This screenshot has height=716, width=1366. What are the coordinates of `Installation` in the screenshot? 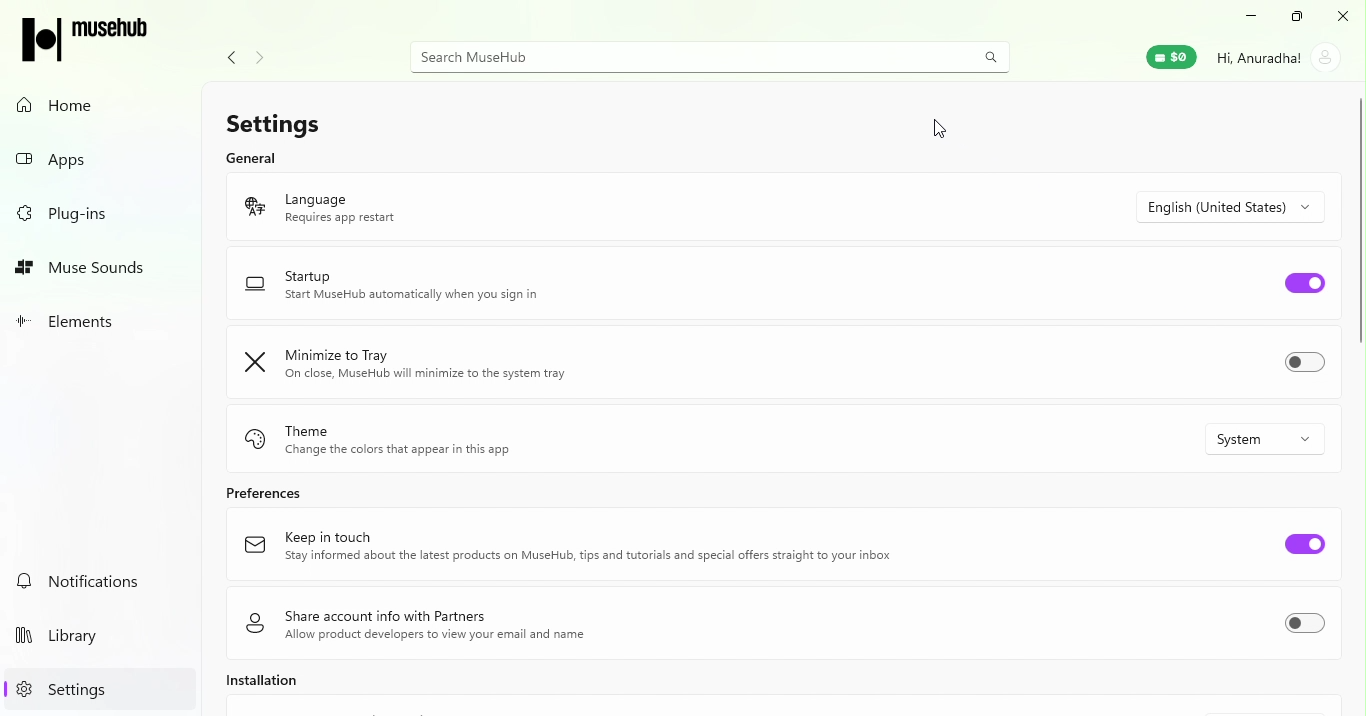 It's located at (281, 686).